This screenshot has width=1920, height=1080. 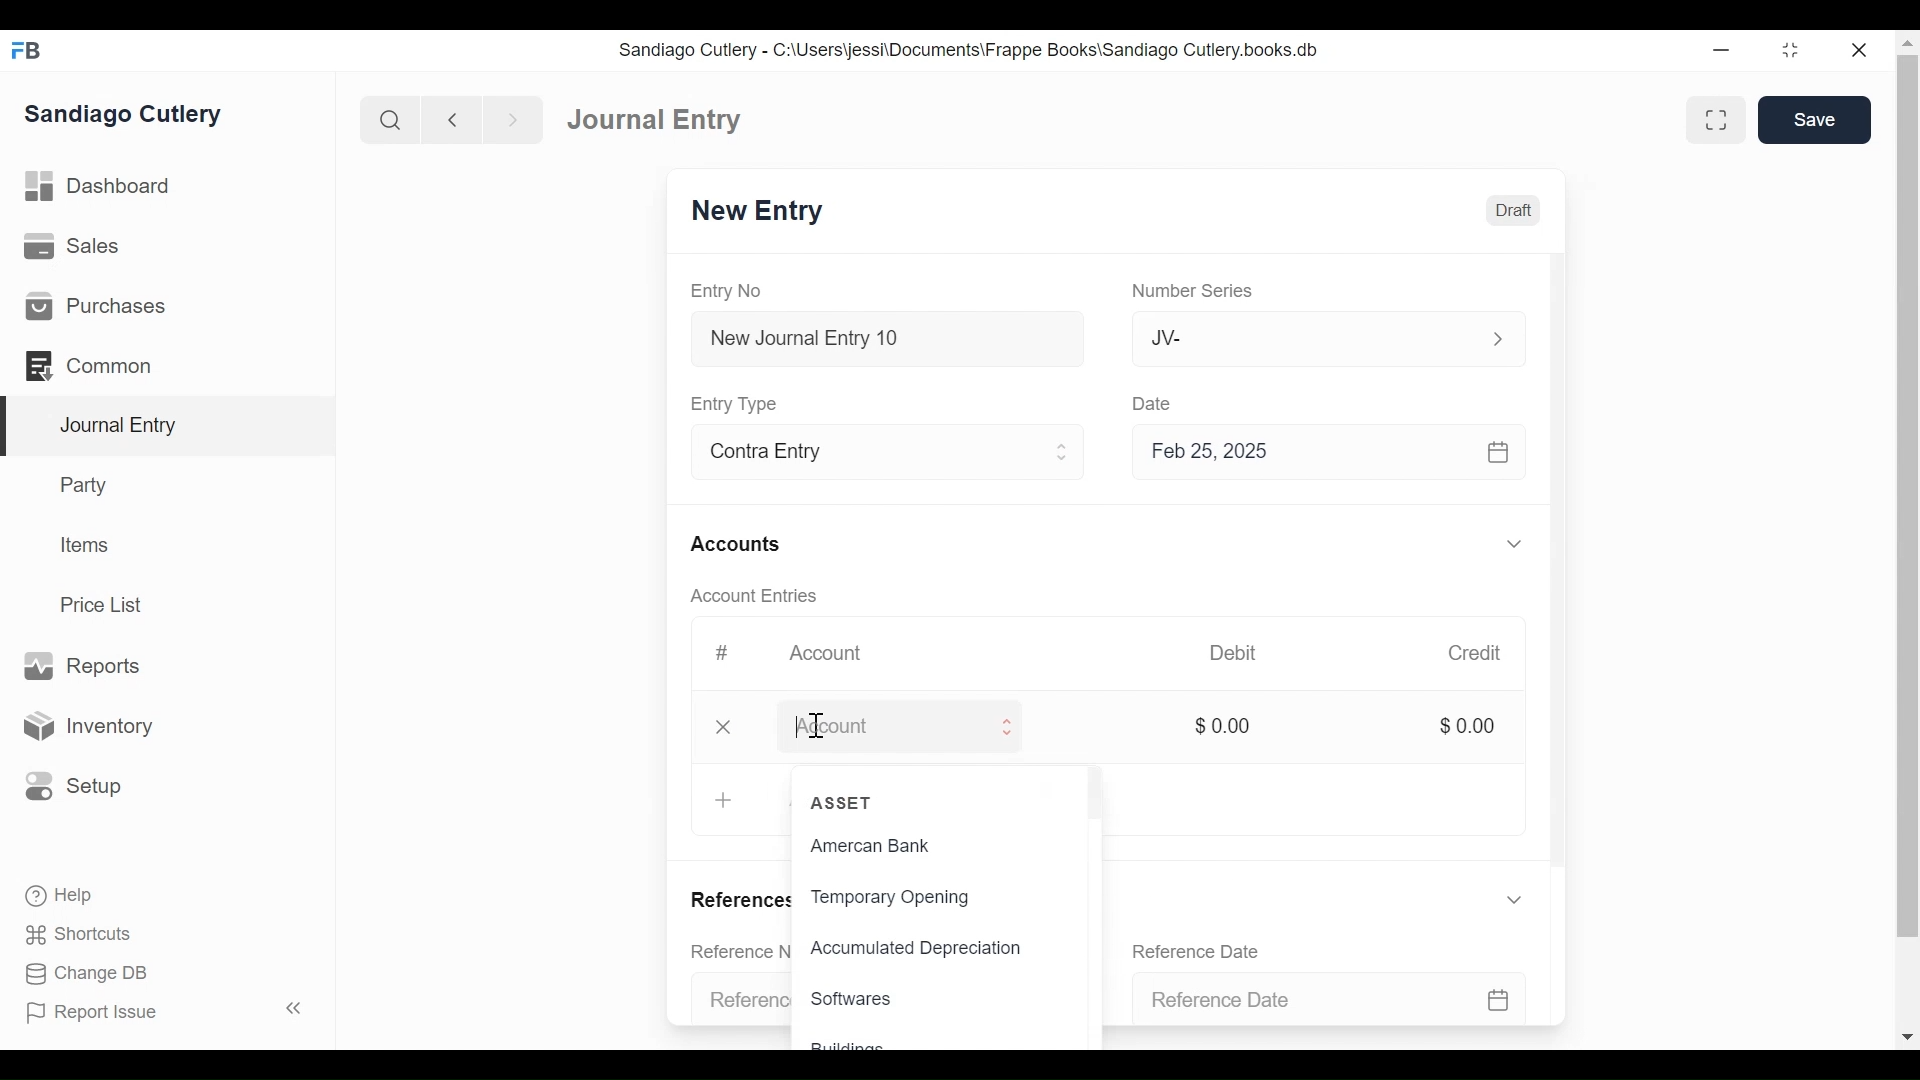 What do you see at coordinates (73, 934) in the screenshot?
I see `Shortcuts` at bounding box center [73, 934].